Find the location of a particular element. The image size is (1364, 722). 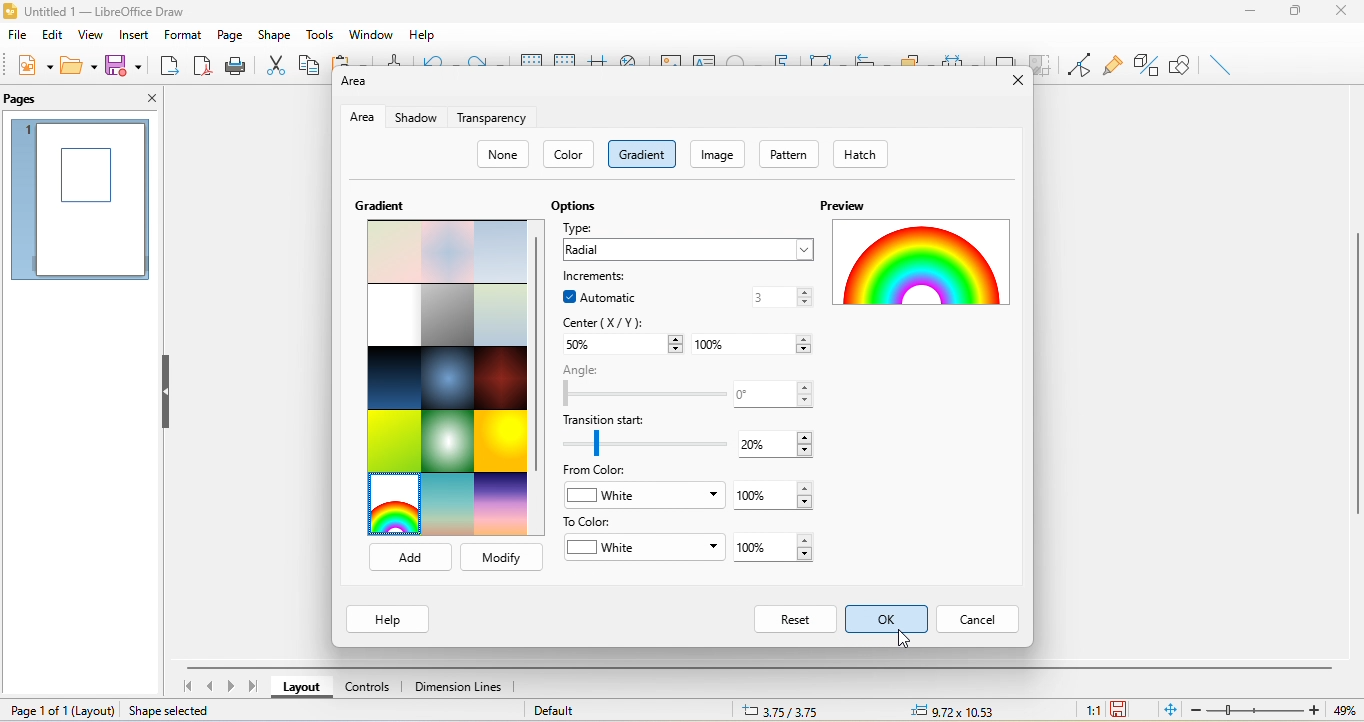

increments is located at coordinates (606, 272).